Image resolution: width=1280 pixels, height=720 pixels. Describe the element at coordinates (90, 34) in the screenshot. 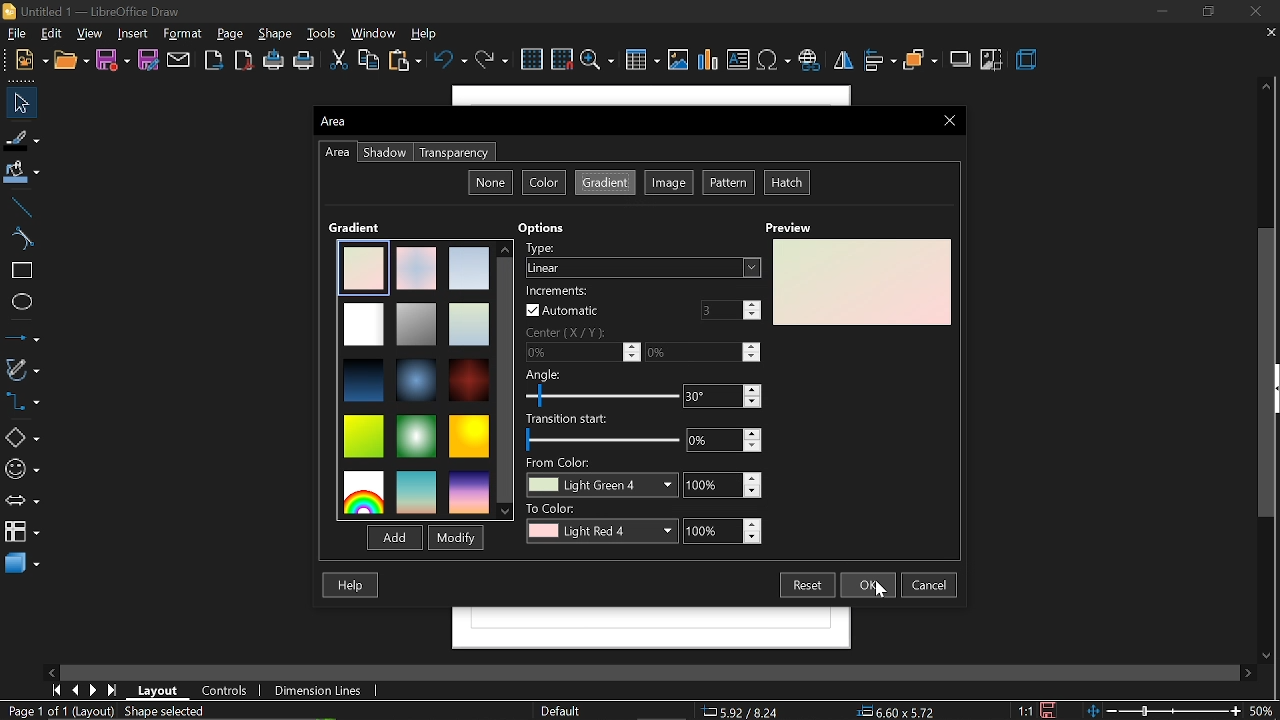

I see `view` at that location.